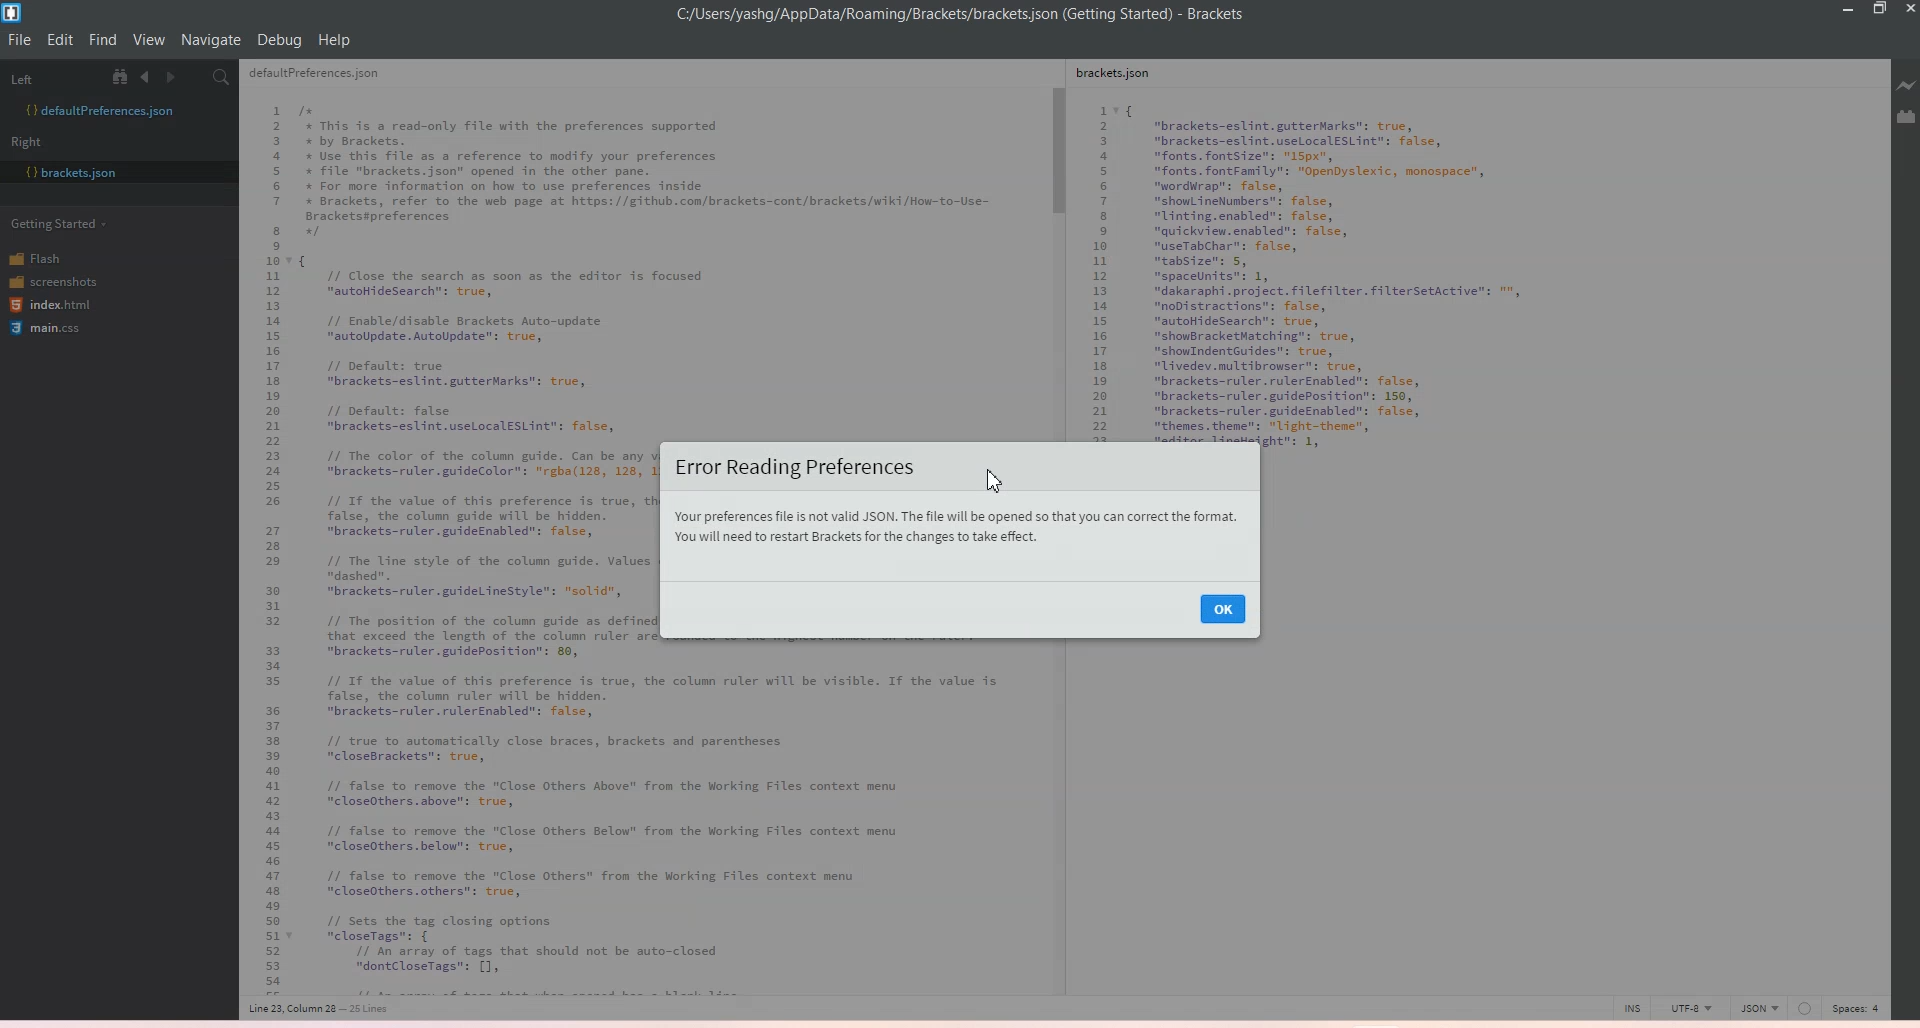 This screenshot has width=1920, height=1028. Describe the element at coordinates (149, 77) in the screenshot. I see `Navigate Backwards` at that location.